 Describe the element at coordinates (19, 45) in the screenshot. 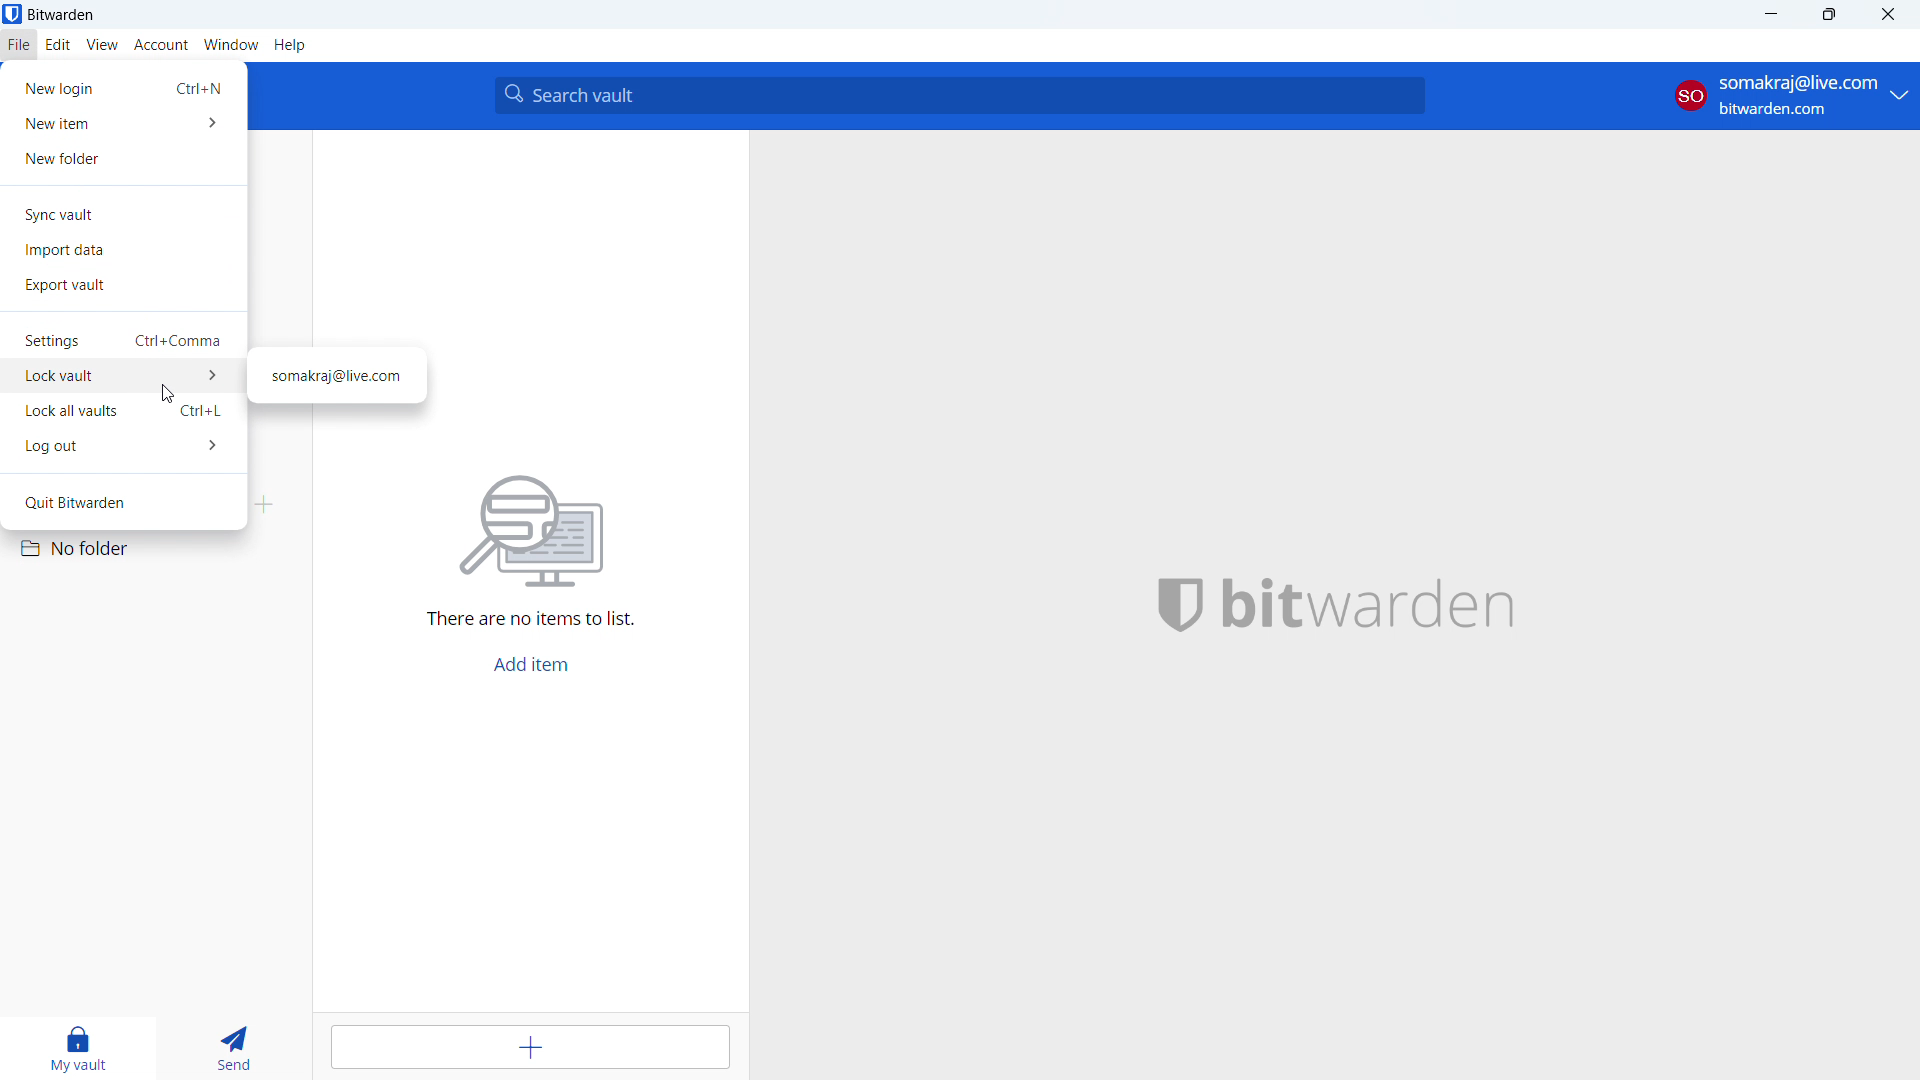

I see `file` at that location.